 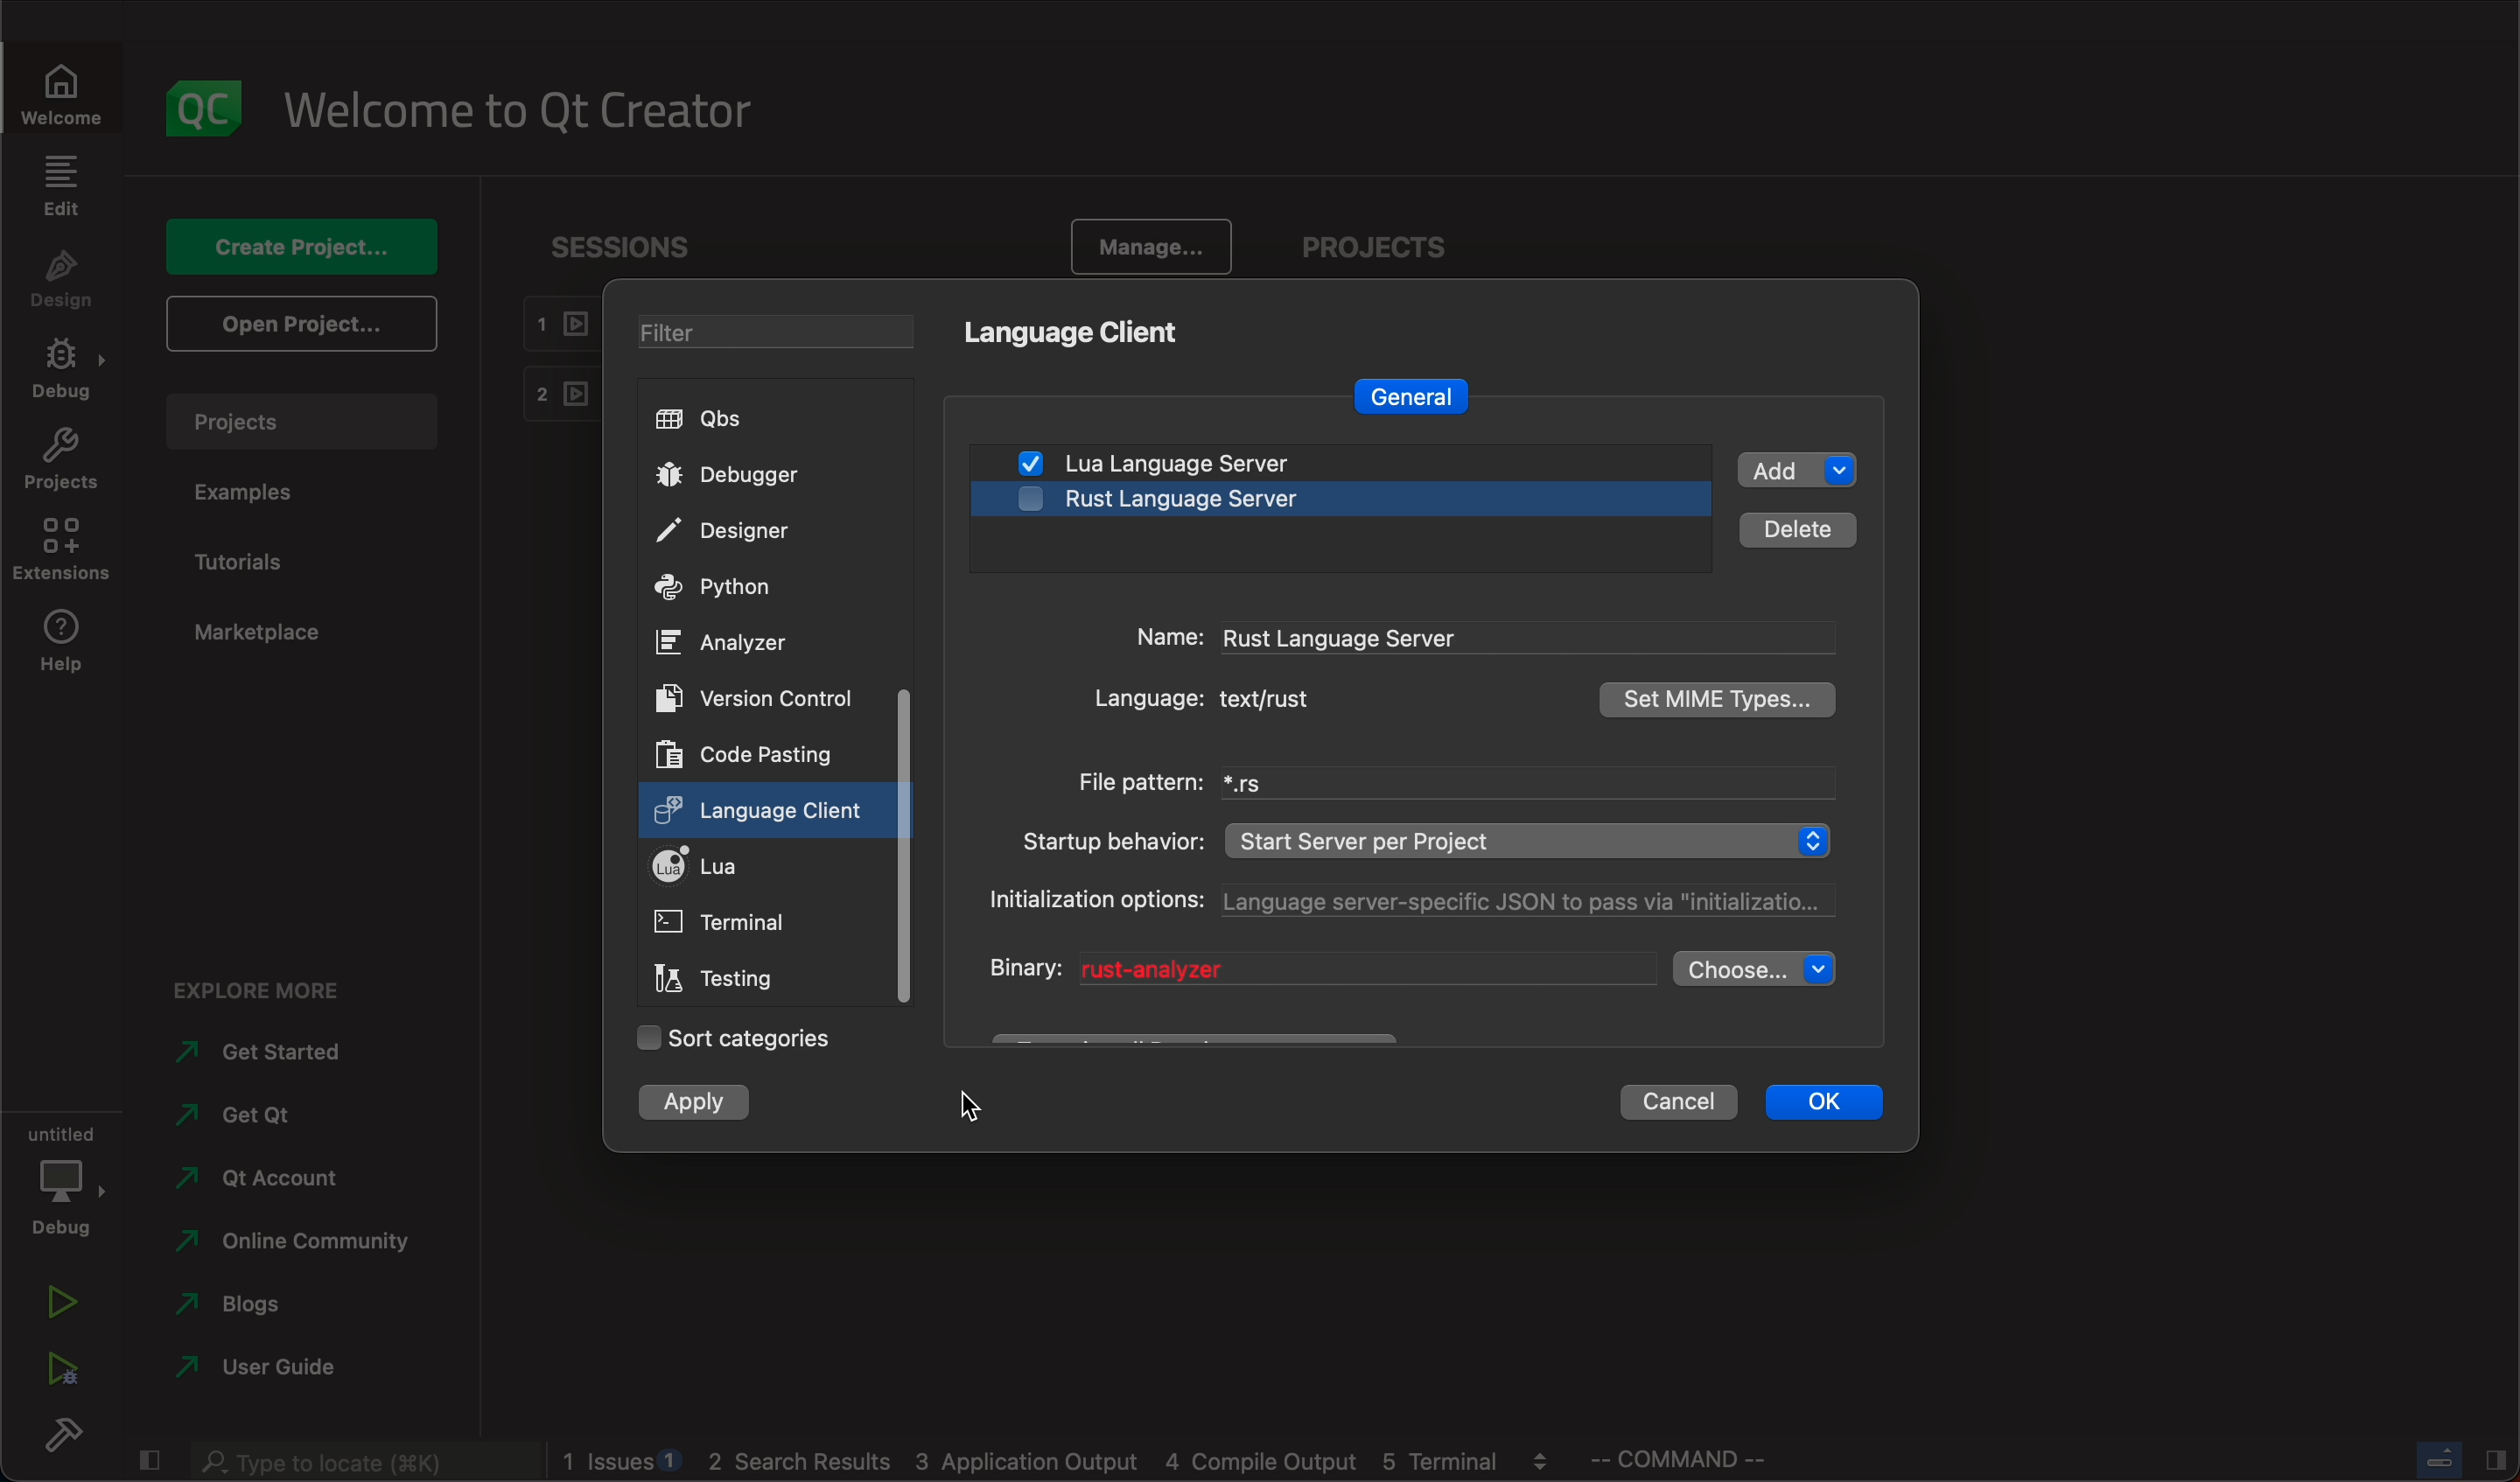 I want to click on general, so click(x=1423, y=392).